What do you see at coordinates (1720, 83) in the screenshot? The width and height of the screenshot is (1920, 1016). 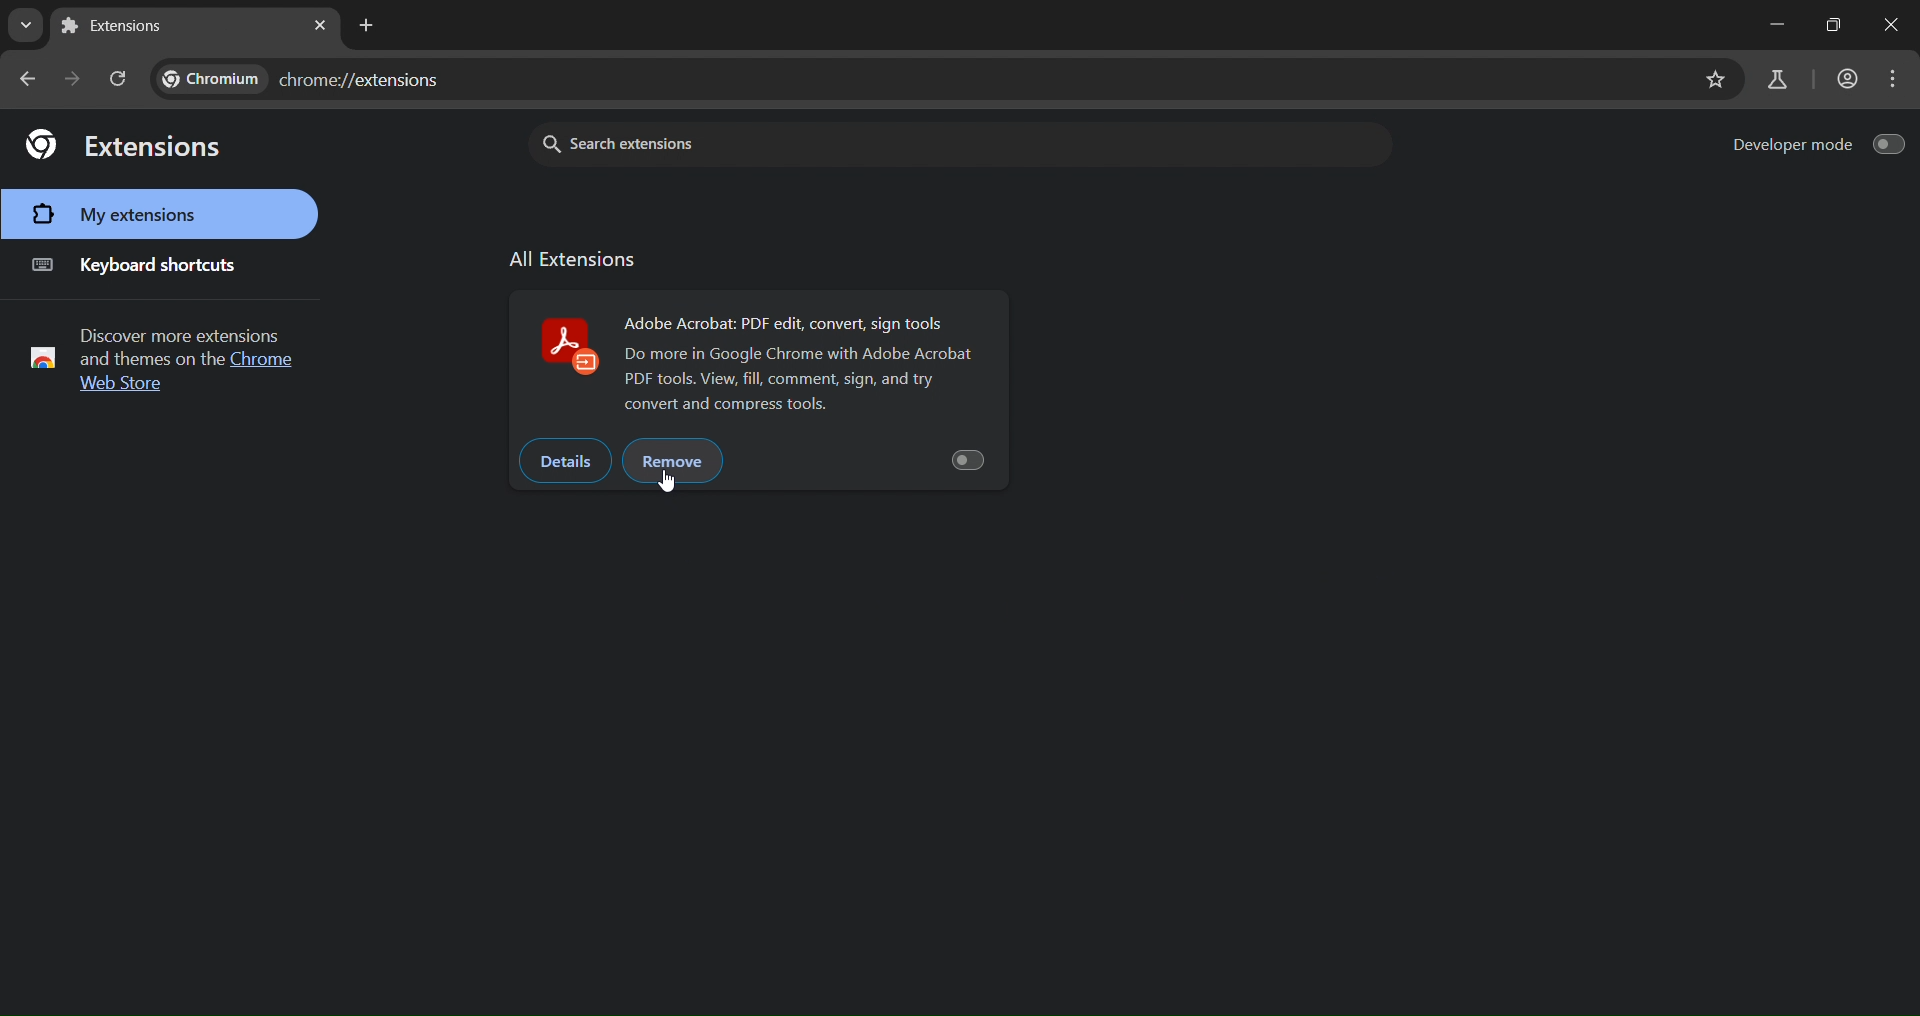 I see `bookmark page` at bounding box center [1720, 83].